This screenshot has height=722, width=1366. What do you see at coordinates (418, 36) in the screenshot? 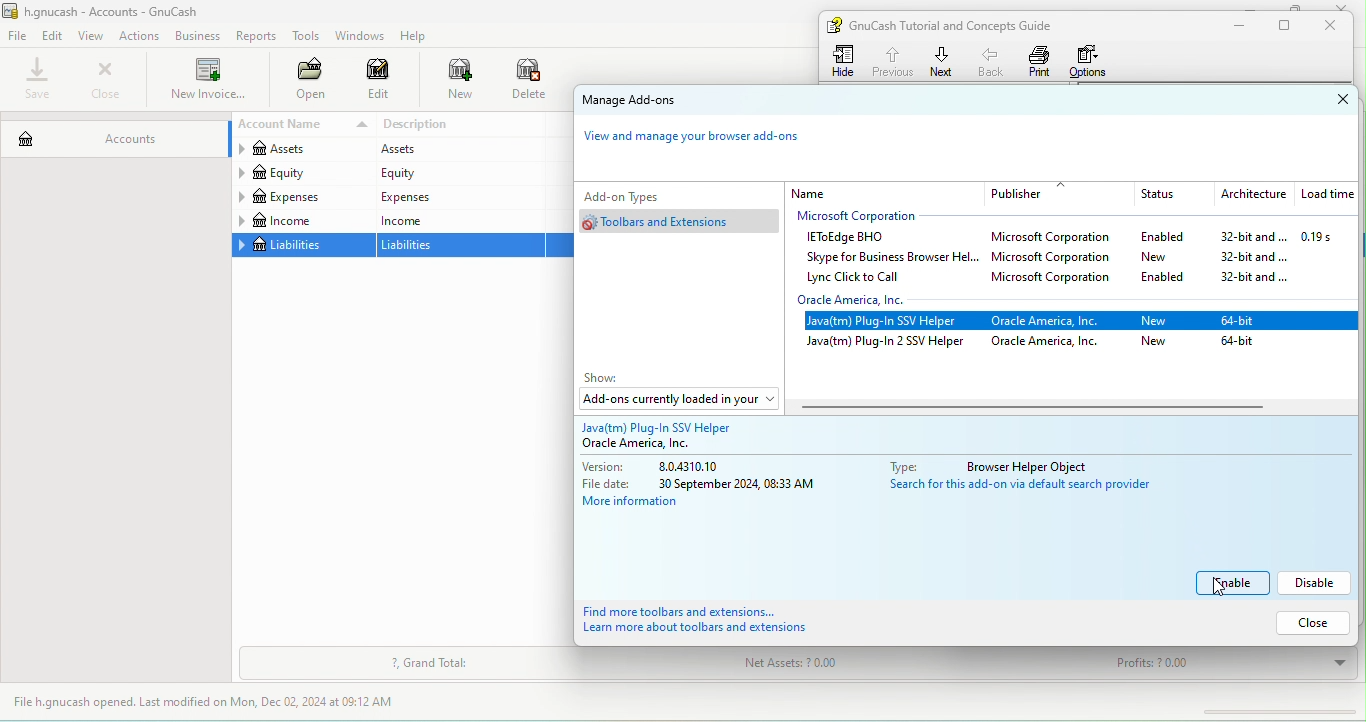
I see `help` at bounding box center [418, 36].